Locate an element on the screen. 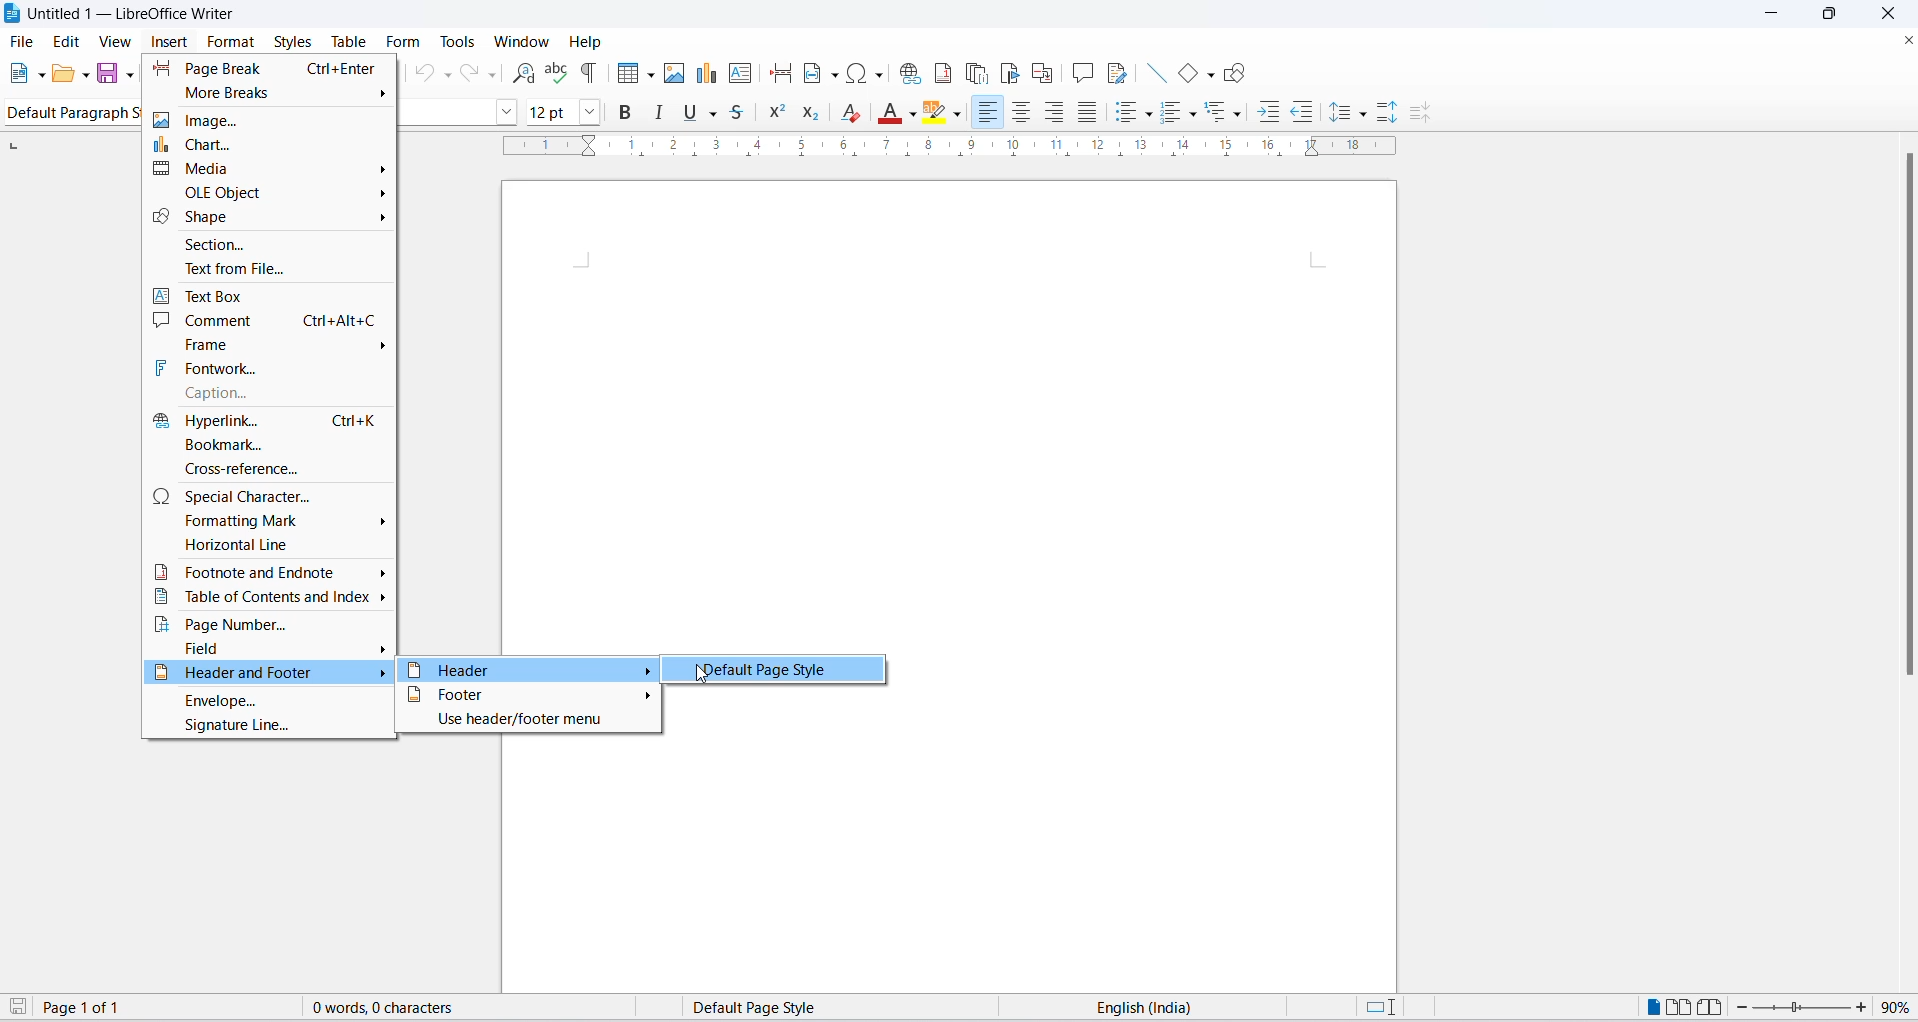 This screenshot has width=1918, height=1022. redo is located at coordinates (479, 74).